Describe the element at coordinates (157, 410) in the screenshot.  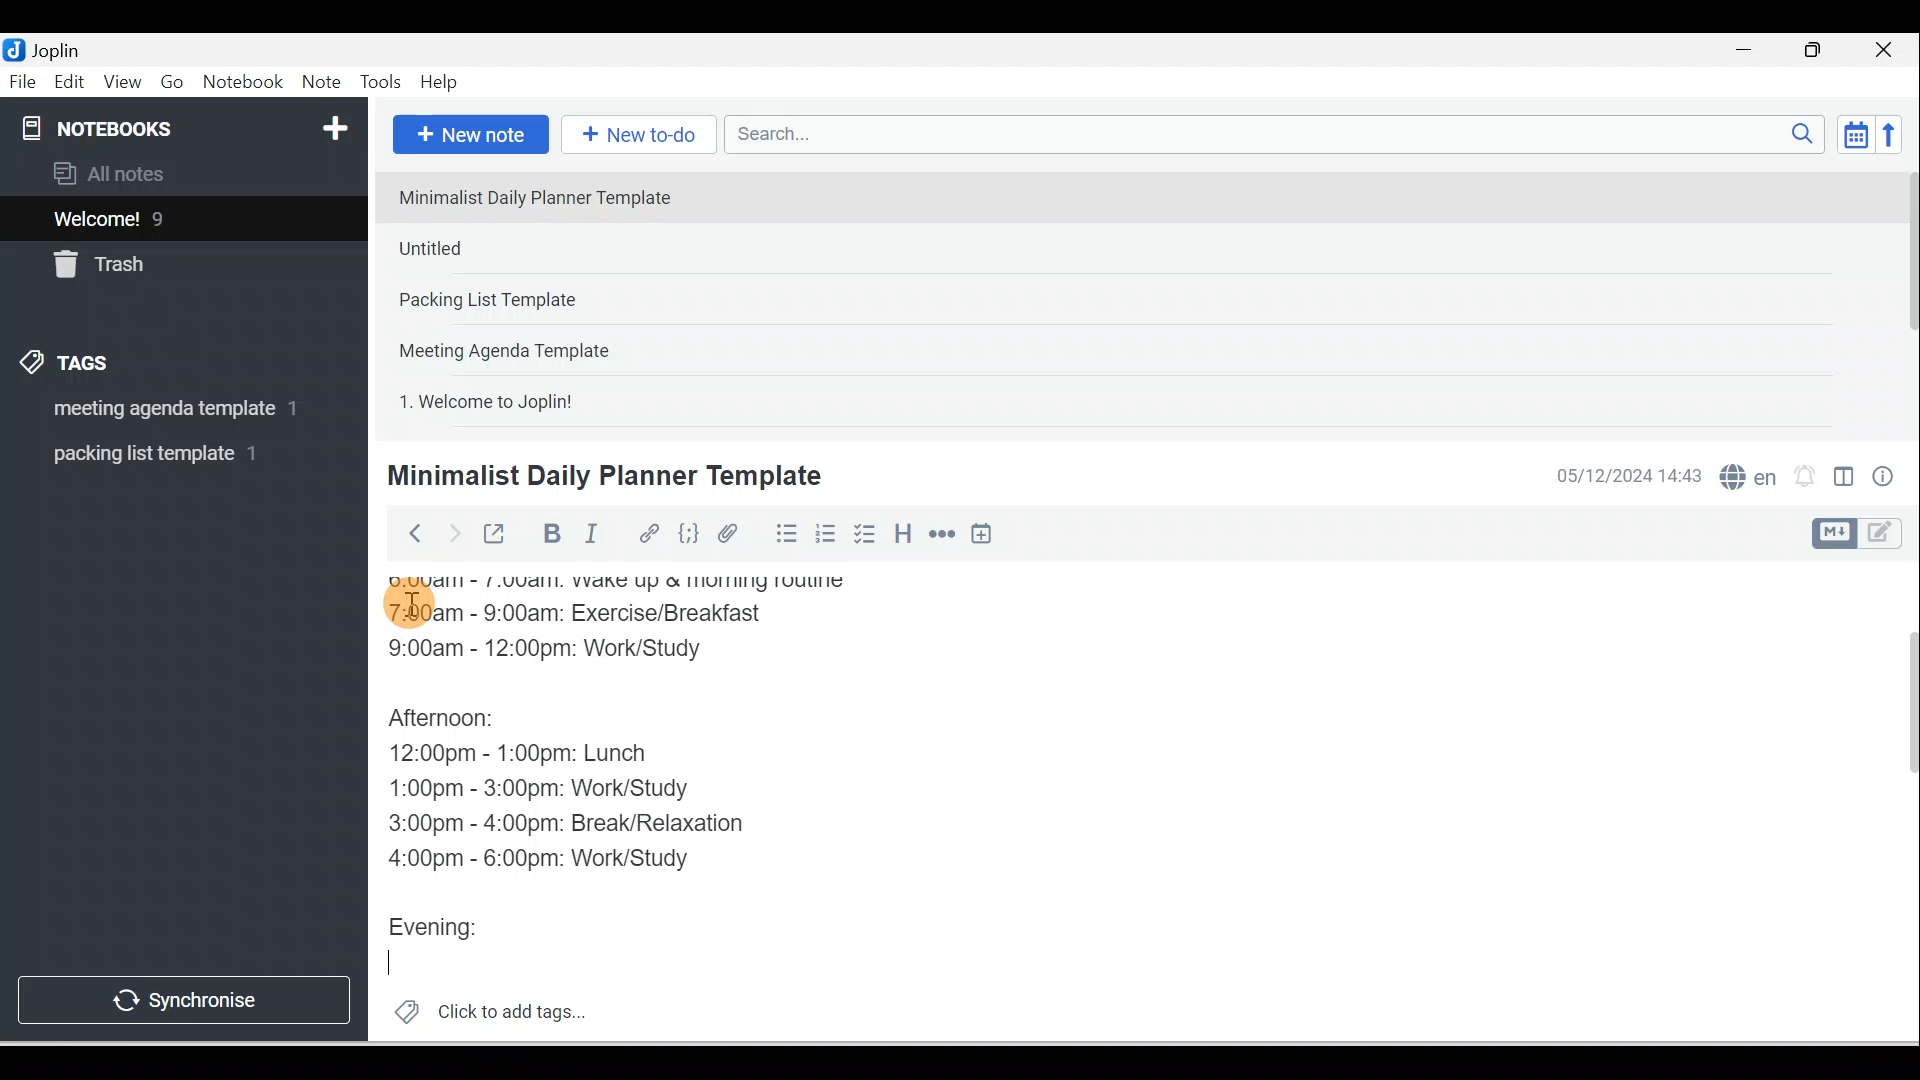
I see `Tag 1` at that location.